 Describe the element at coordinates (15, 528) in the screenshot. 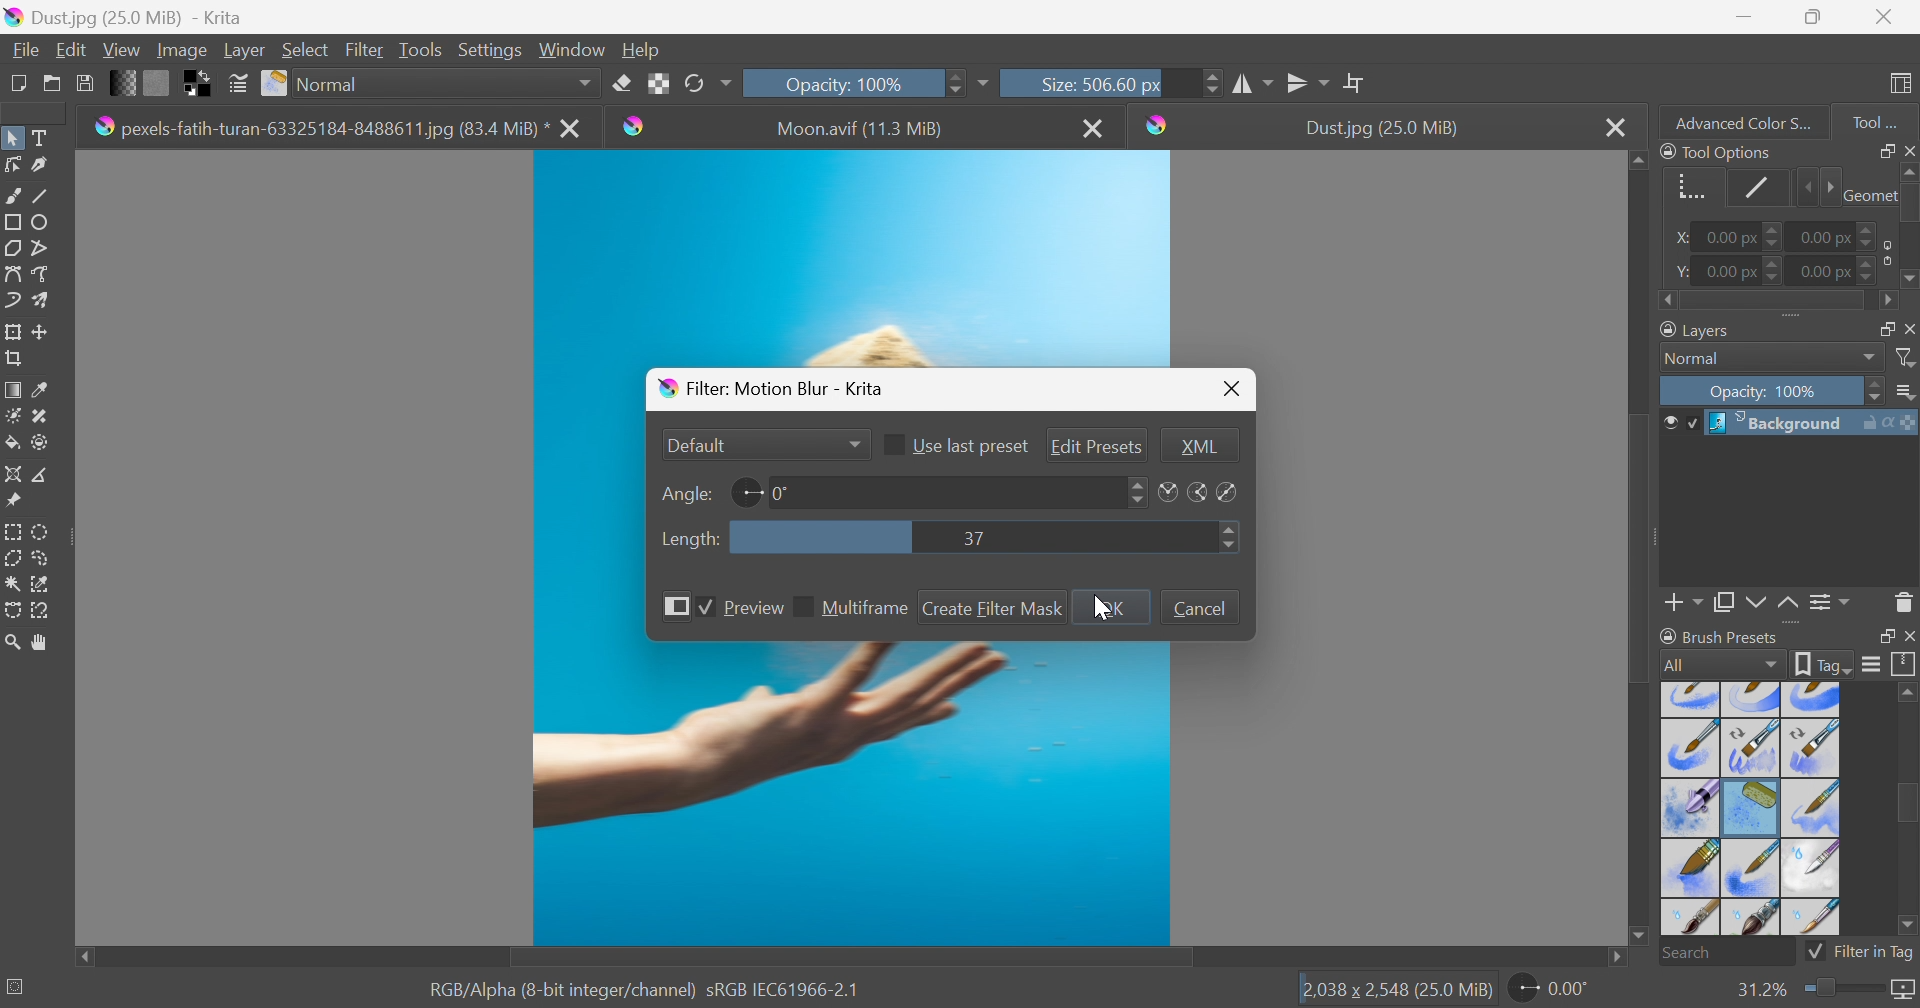

I see `Rectangular selection tool` at that location.